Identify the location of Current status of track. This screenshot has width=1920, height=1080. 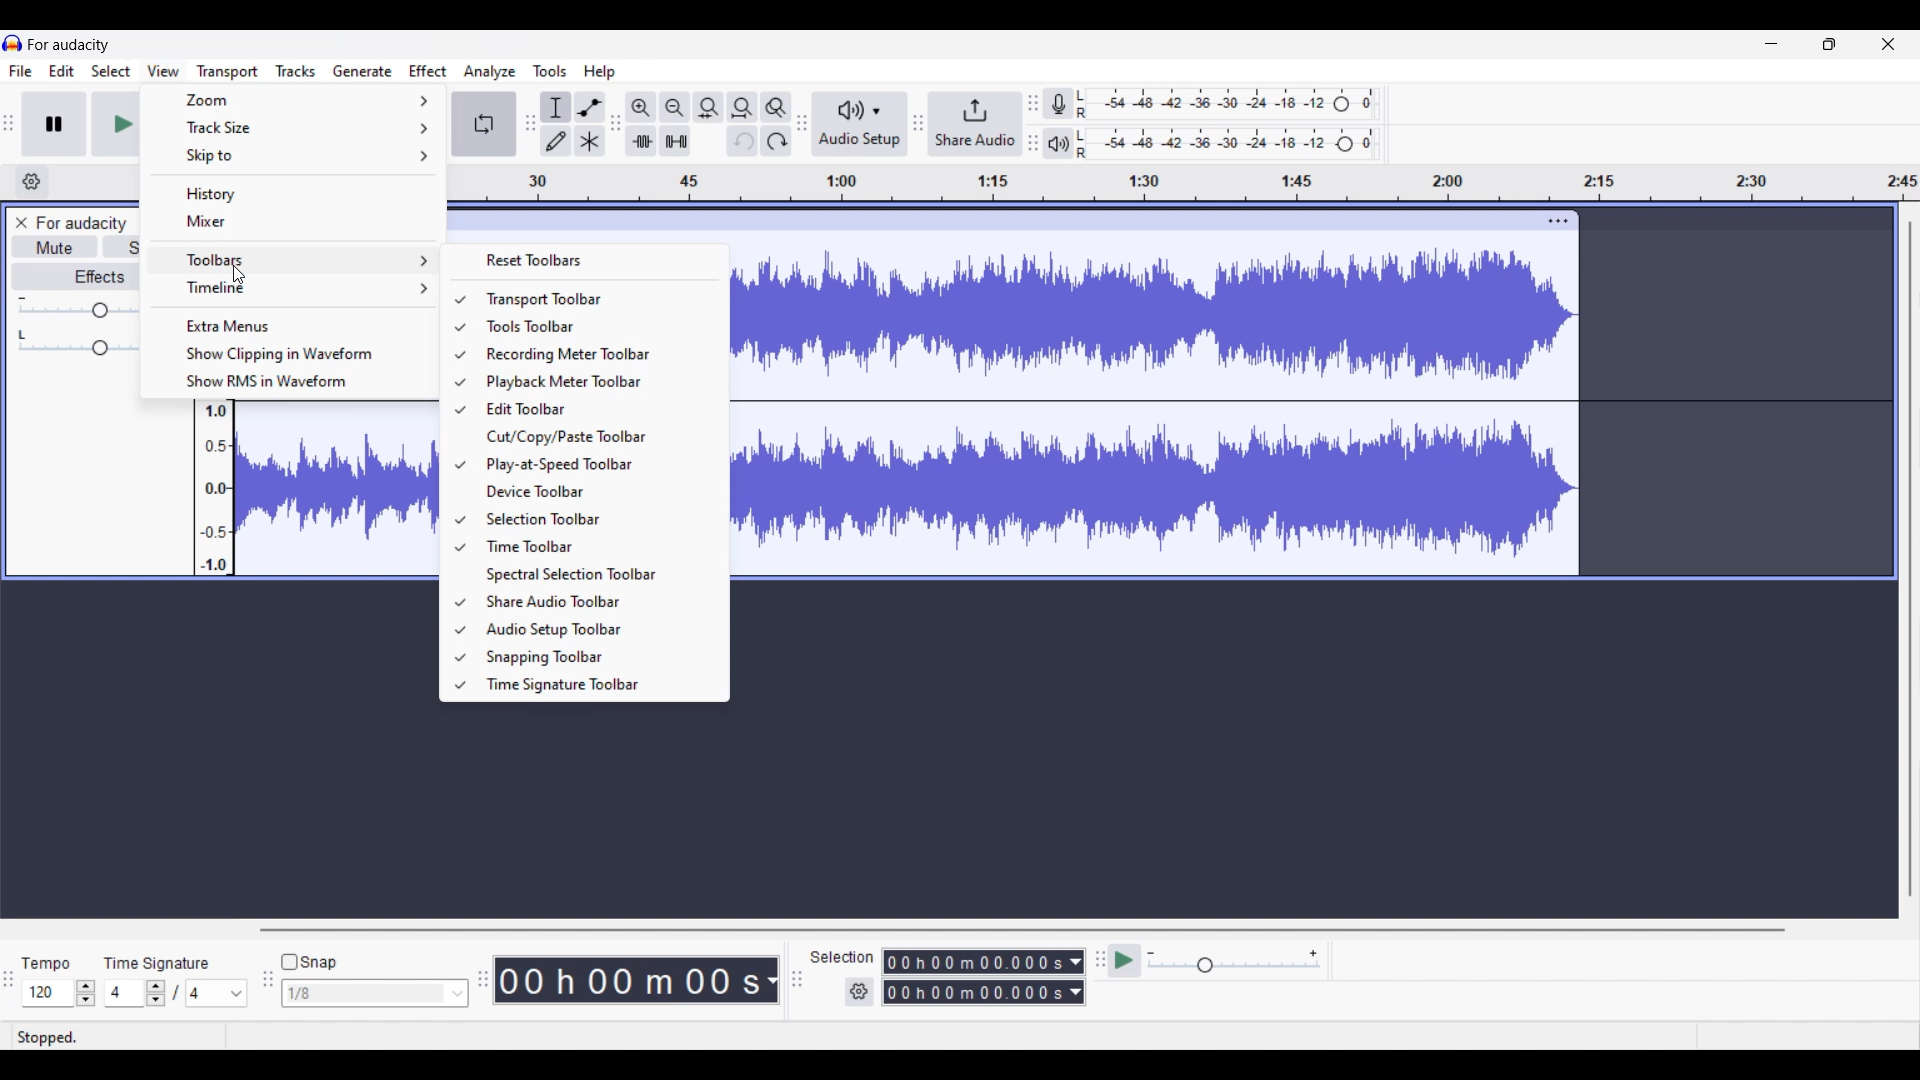
(48, 1037).